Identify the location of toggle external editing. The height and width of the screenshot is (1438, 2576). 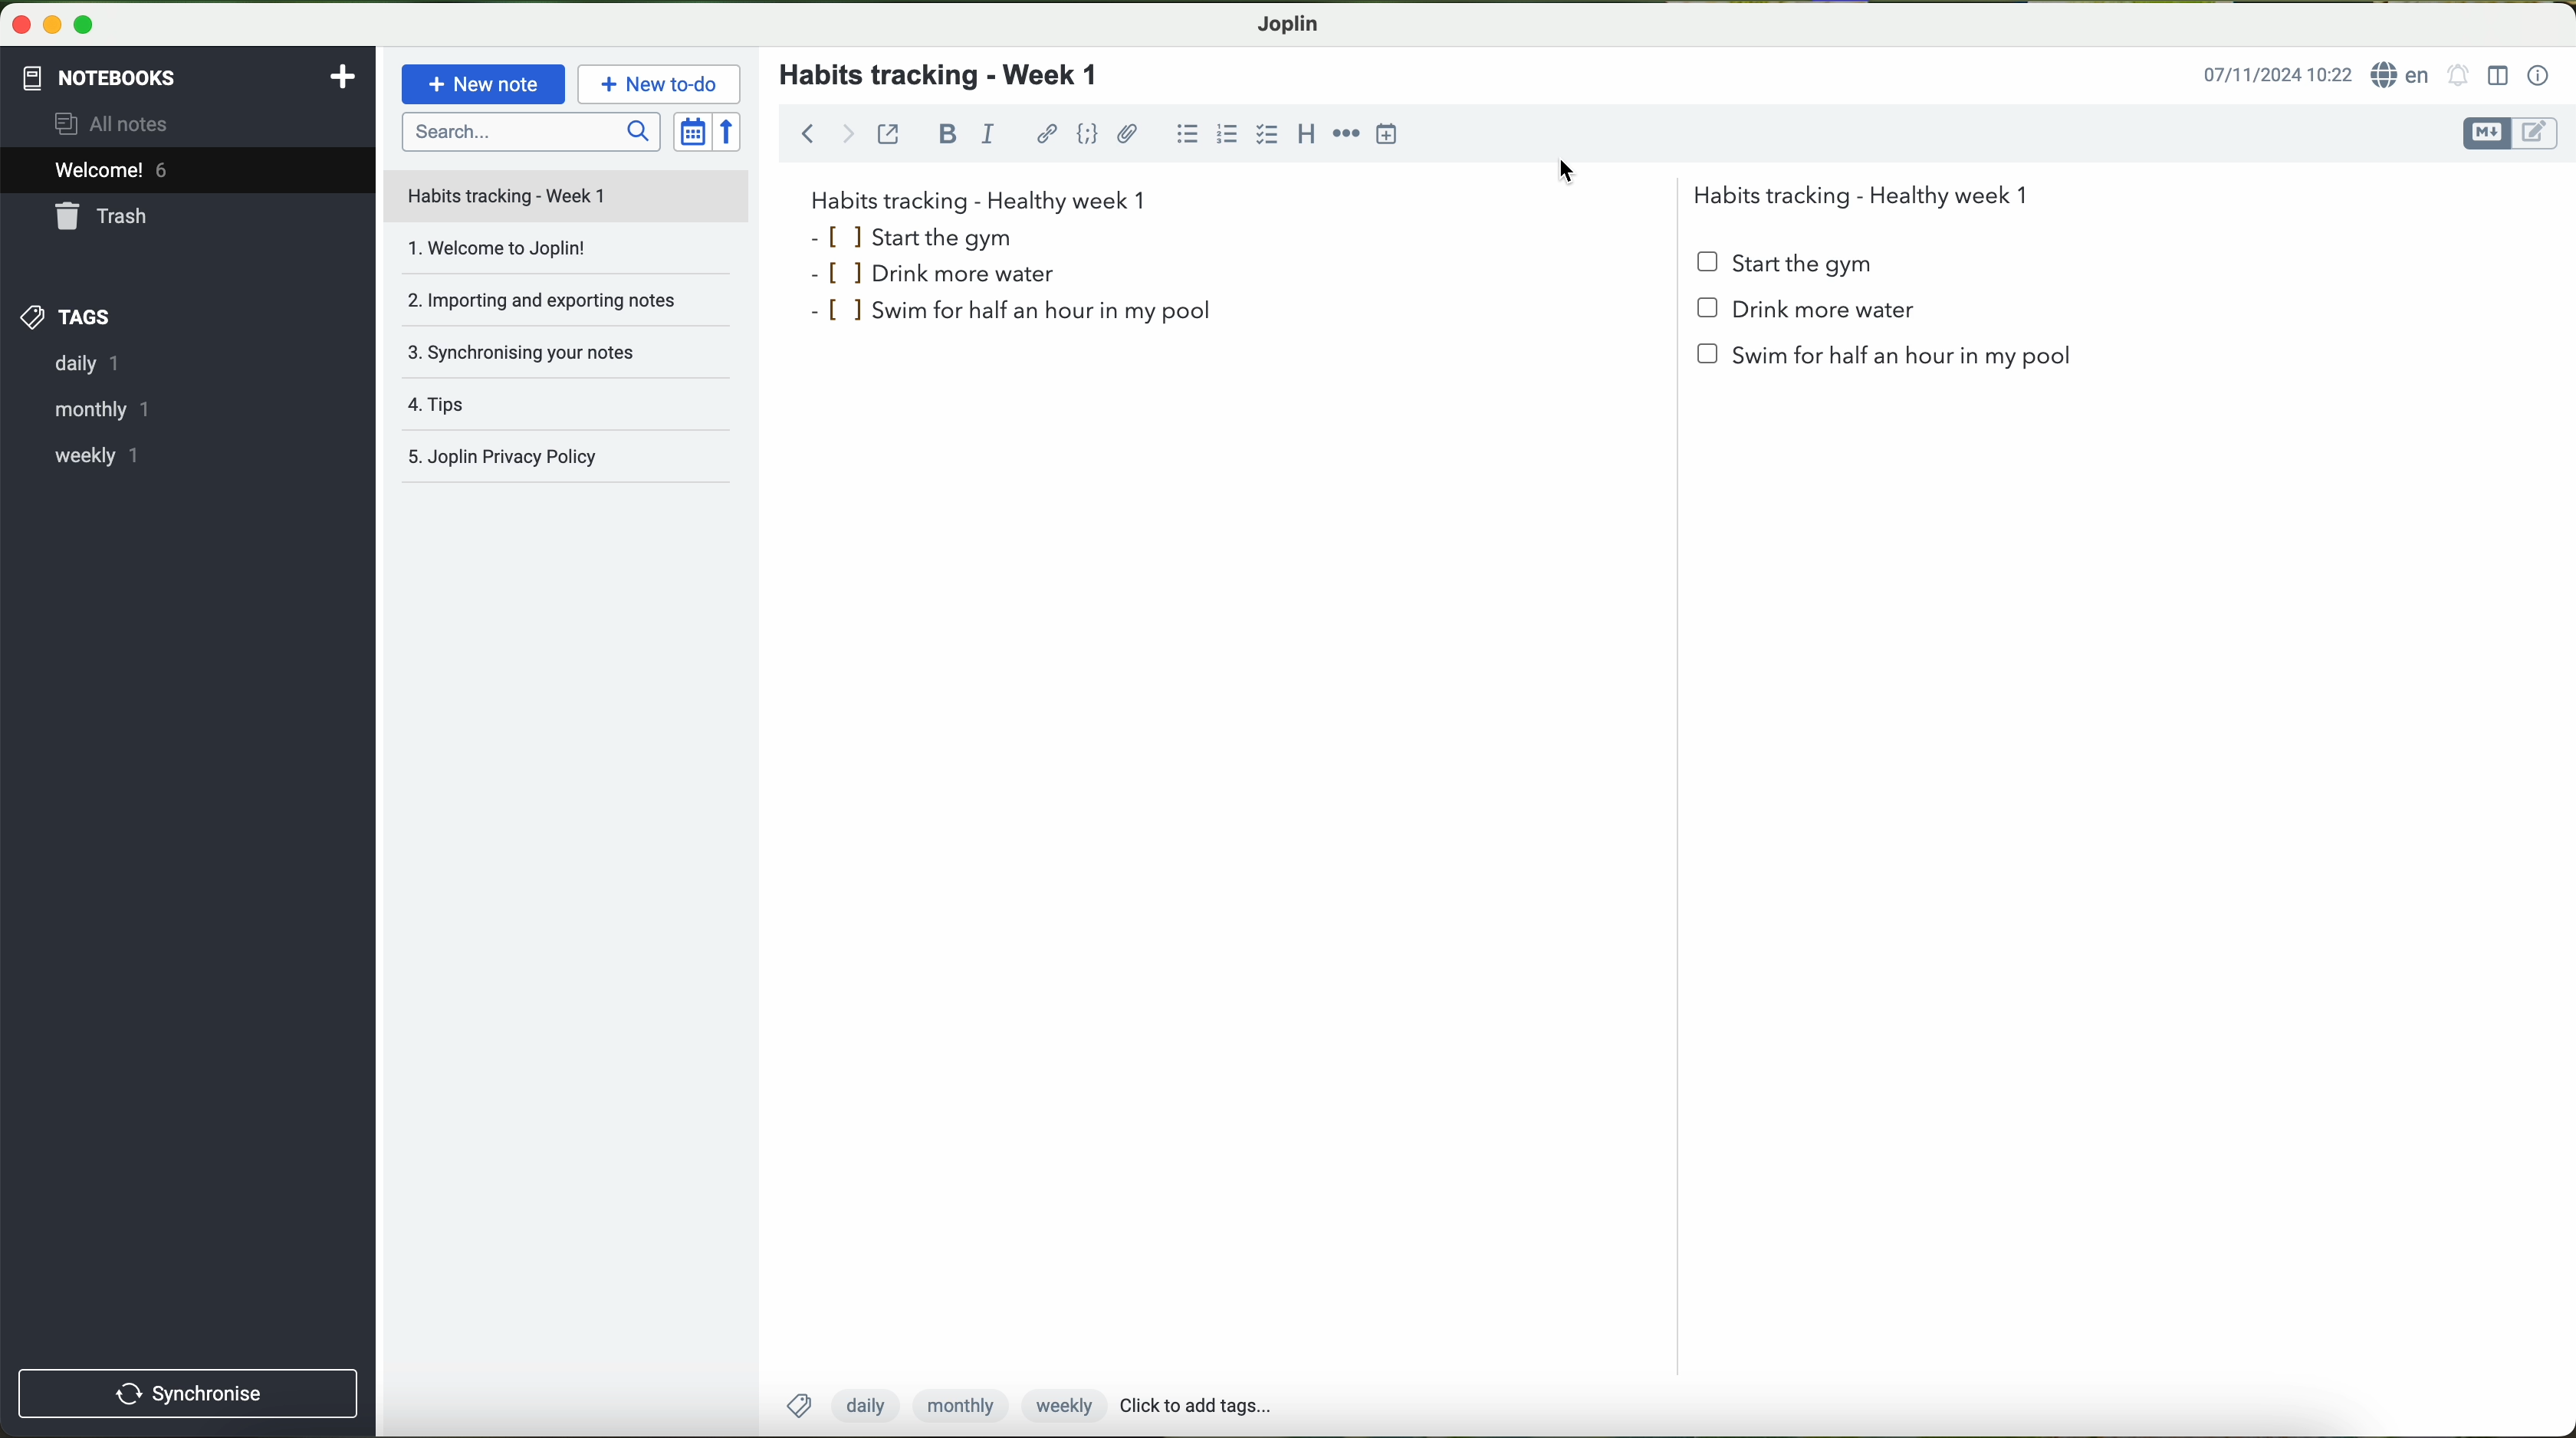
(888, 133).